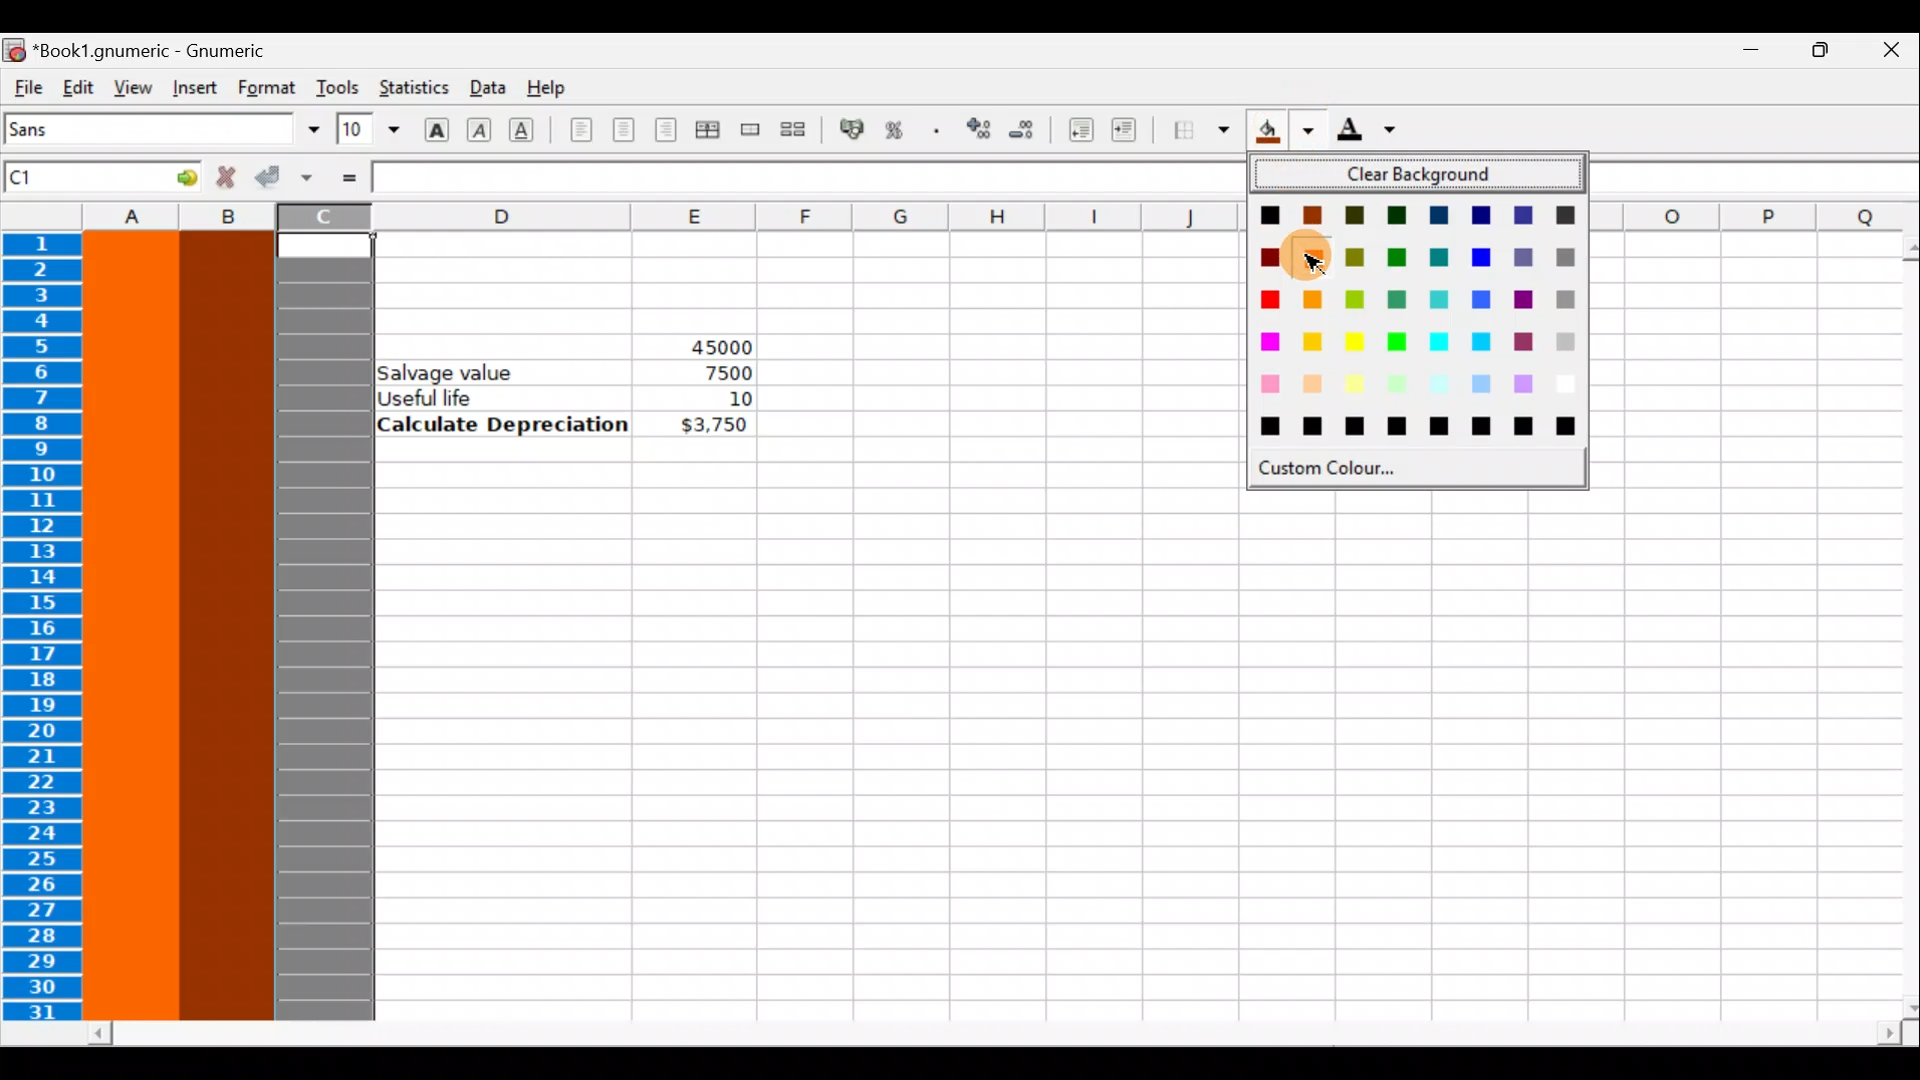 The width and height of the screenshot is (1920, 1080). I want to click on Tools, so click(337, 87).